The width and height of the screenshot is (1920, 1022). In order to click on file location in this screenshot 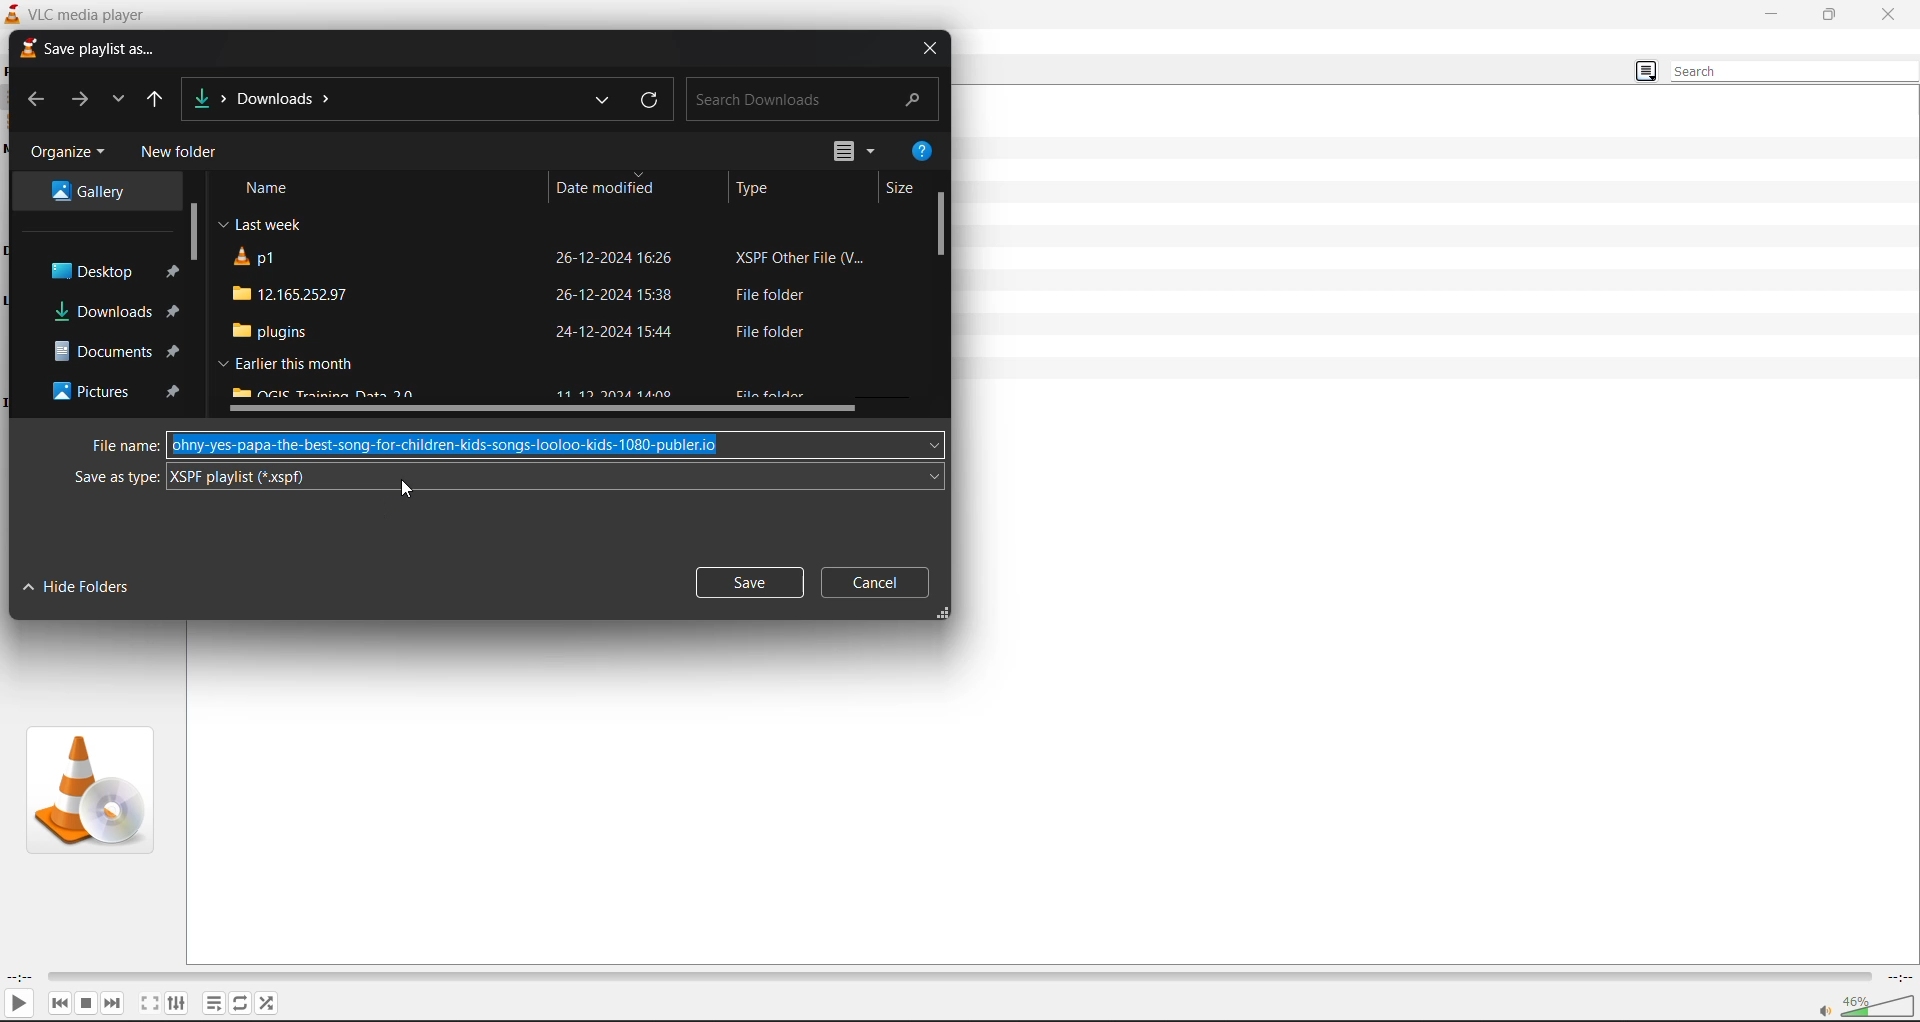, I will do `click(274, 99)`.